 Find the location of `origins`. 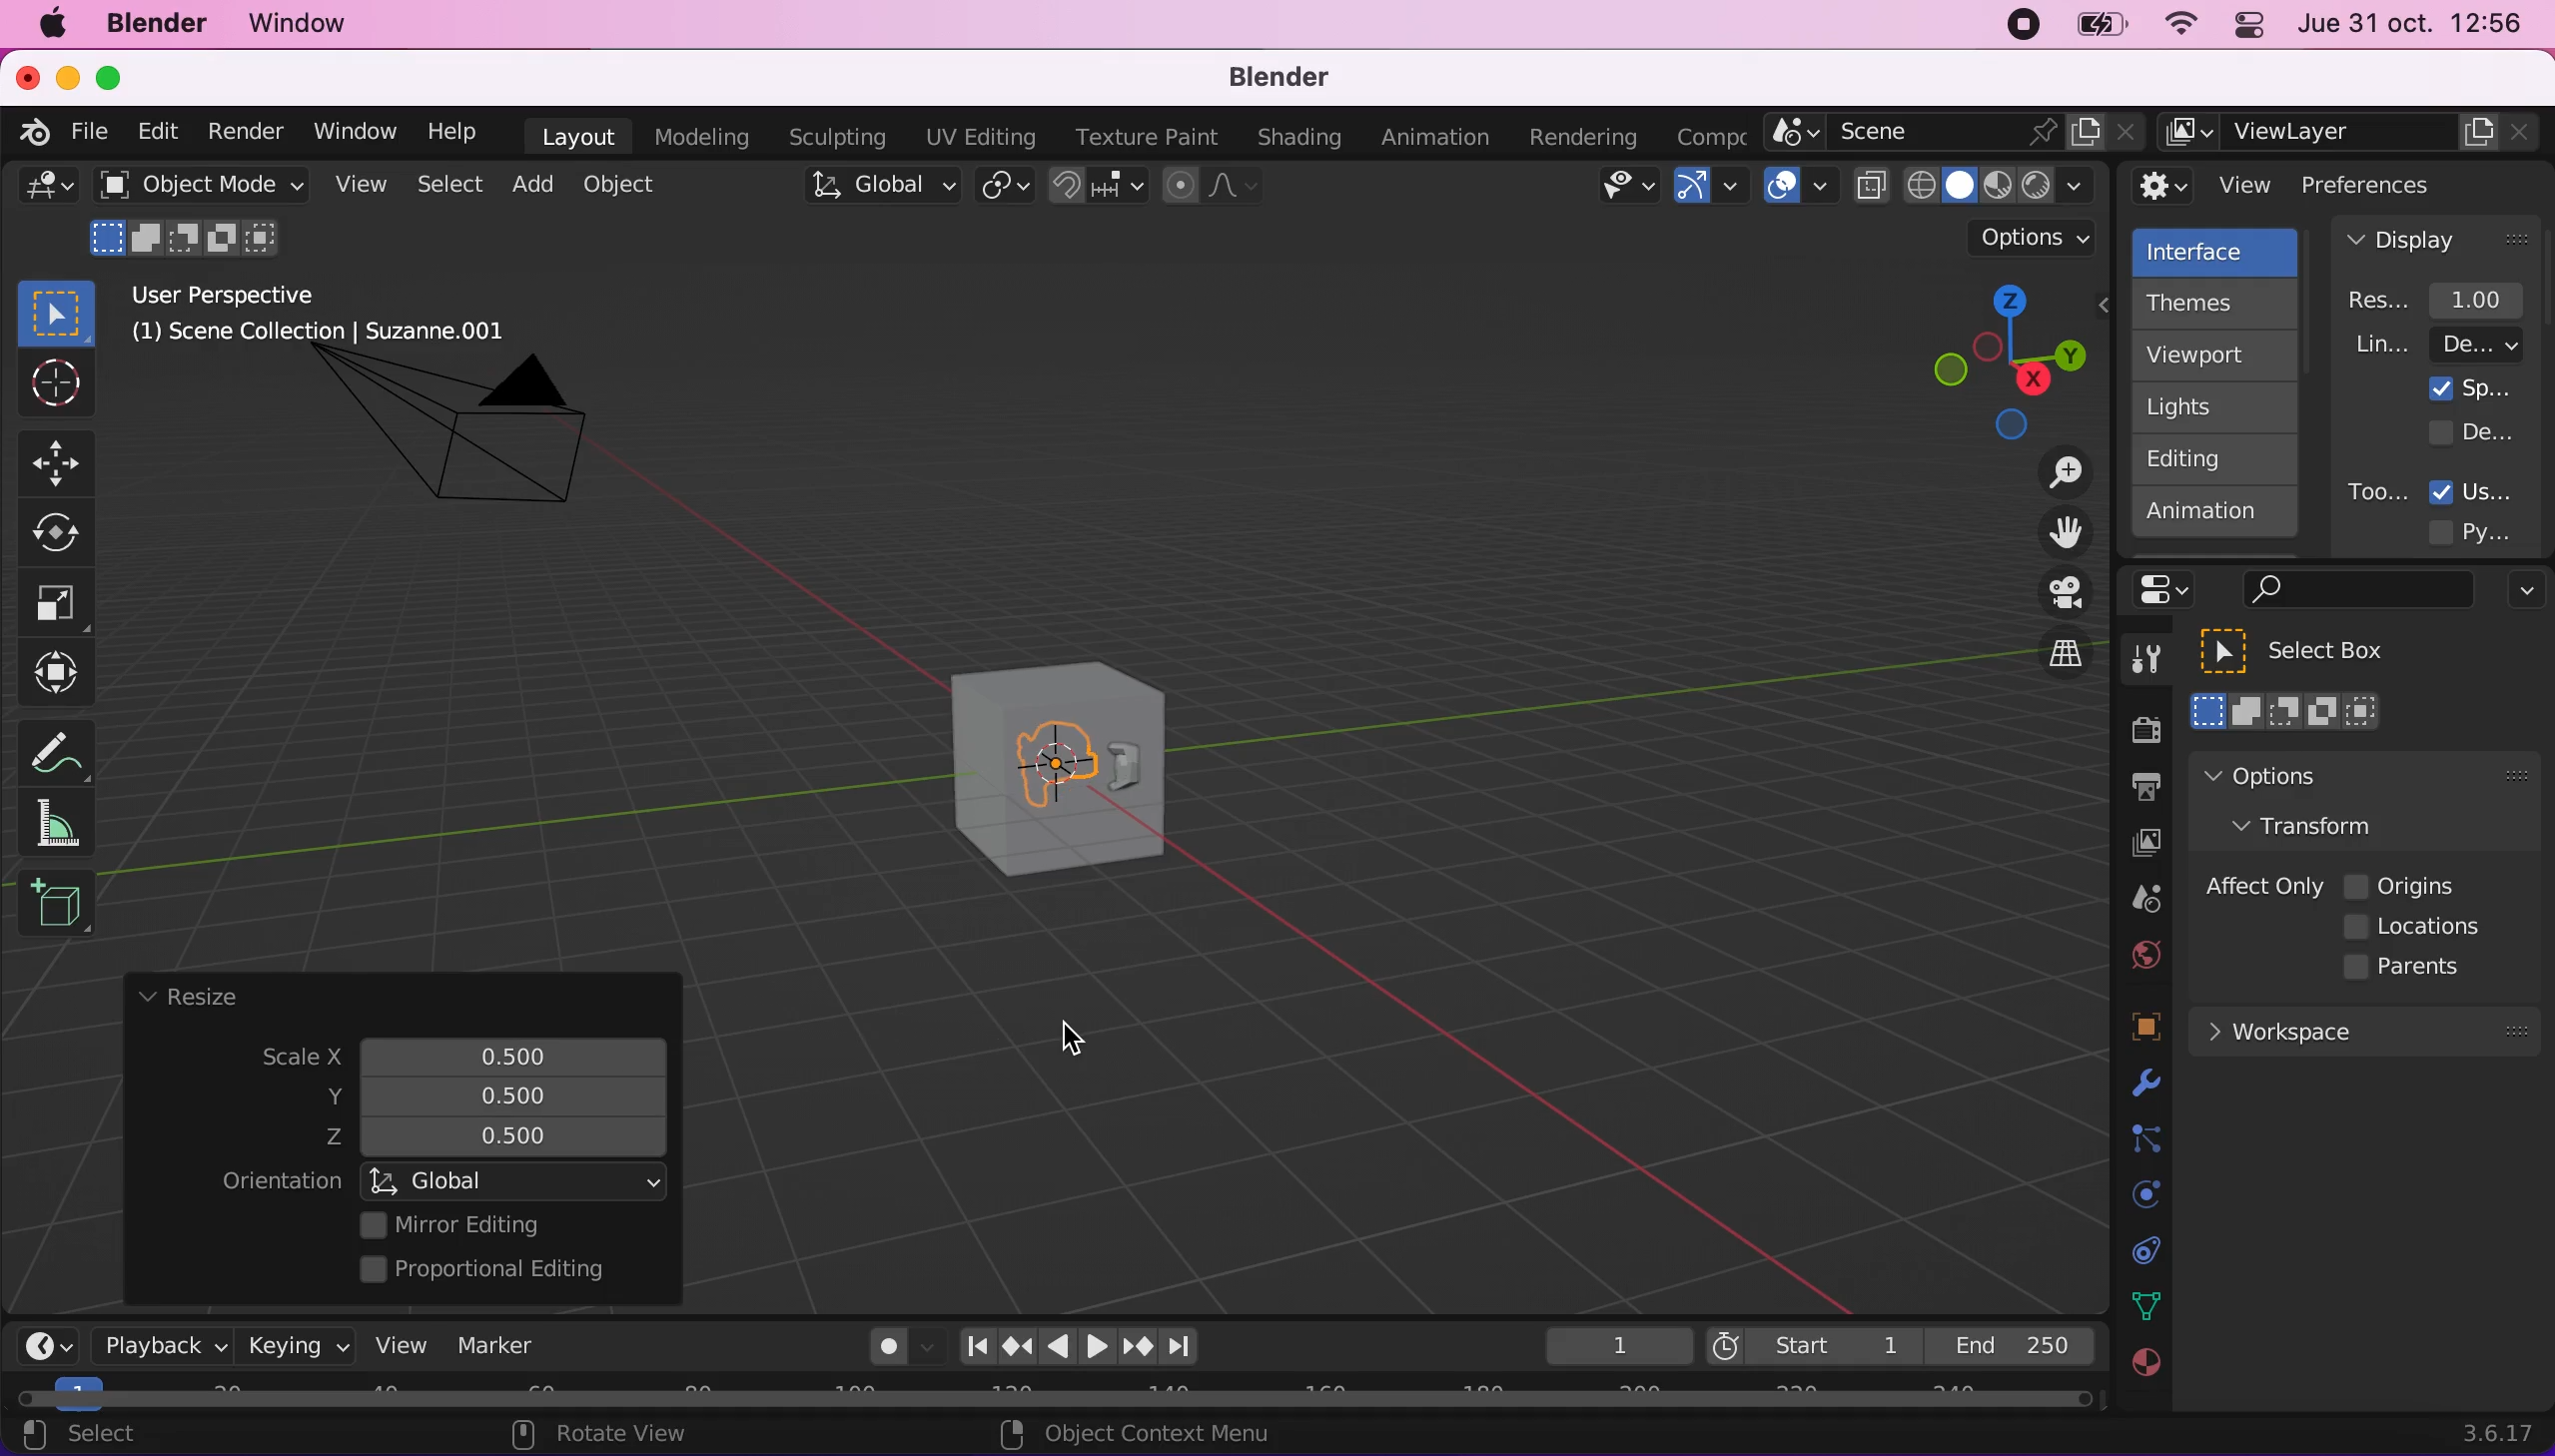

origins is located at coordinates (2402, 883).